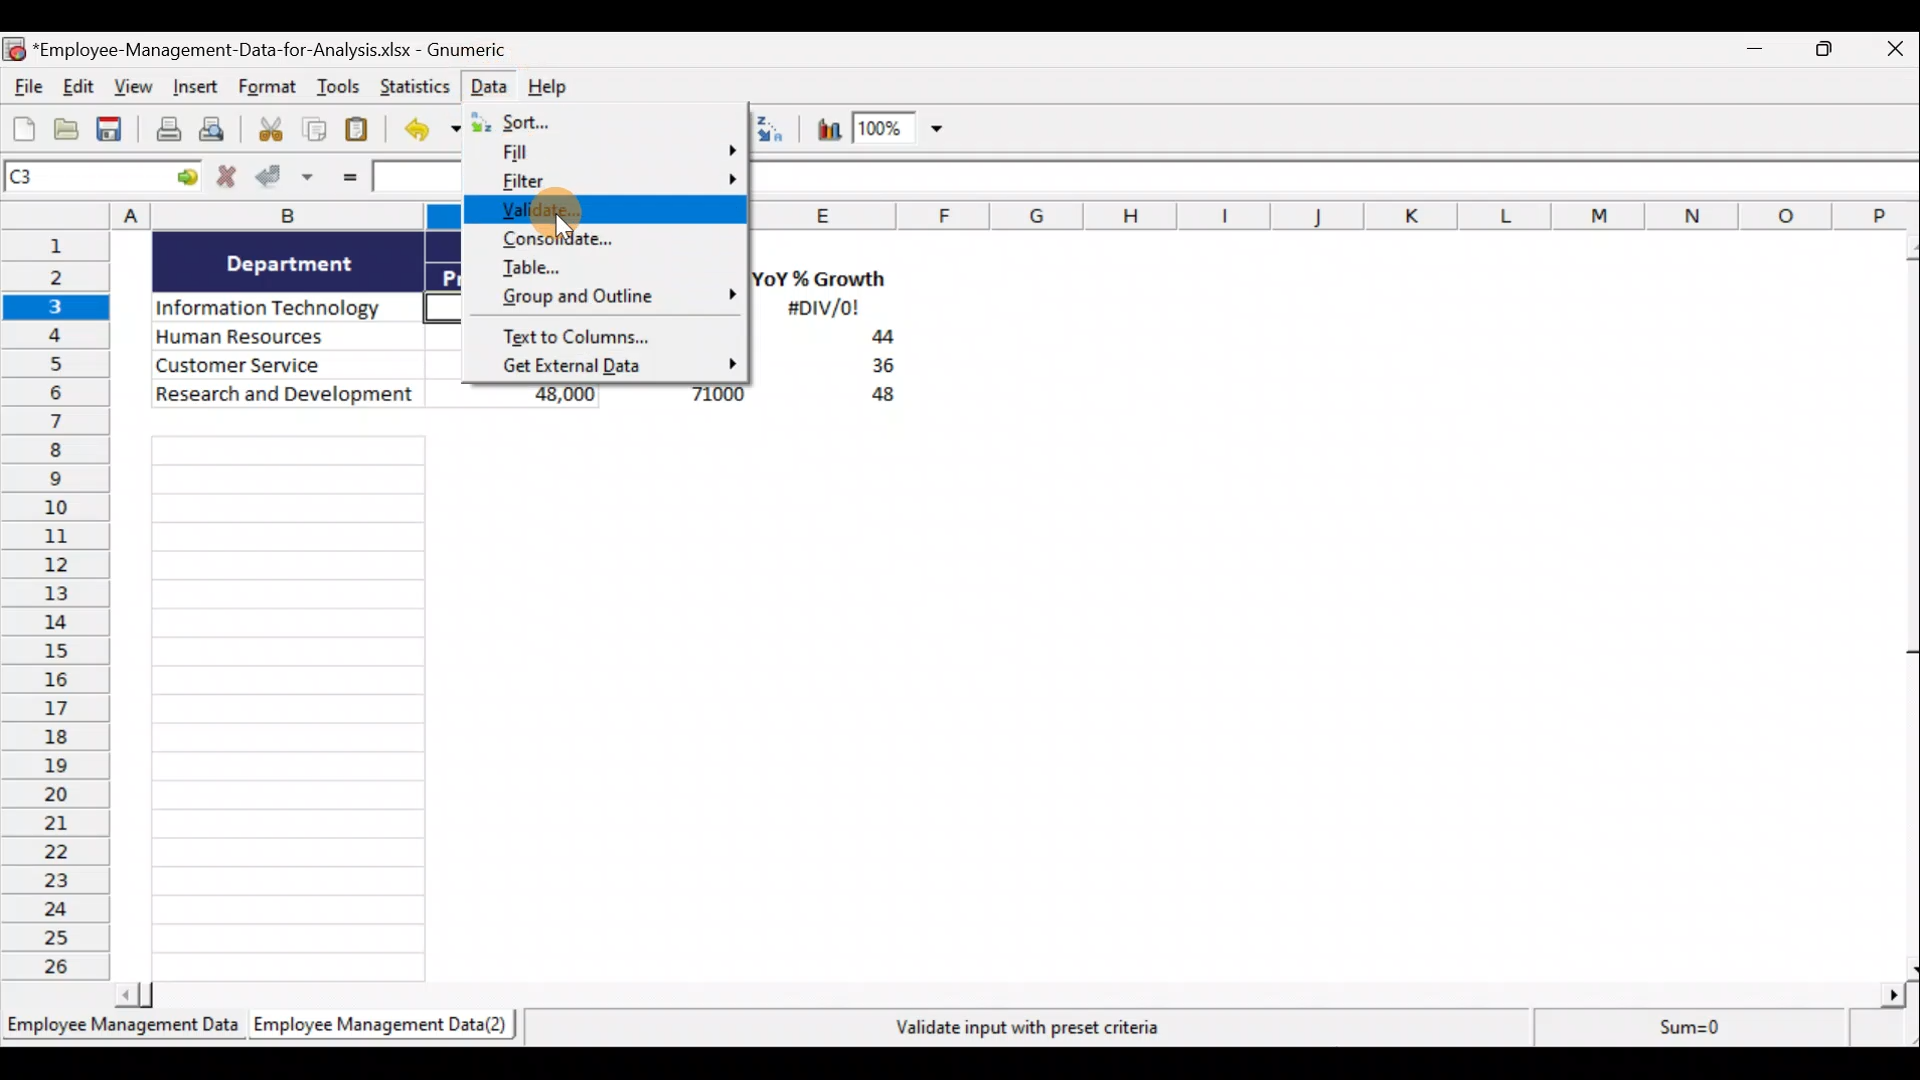 Image resolution: width=1920 pixels, height=1080 pixels. I want to click on View, so click(136, 89).